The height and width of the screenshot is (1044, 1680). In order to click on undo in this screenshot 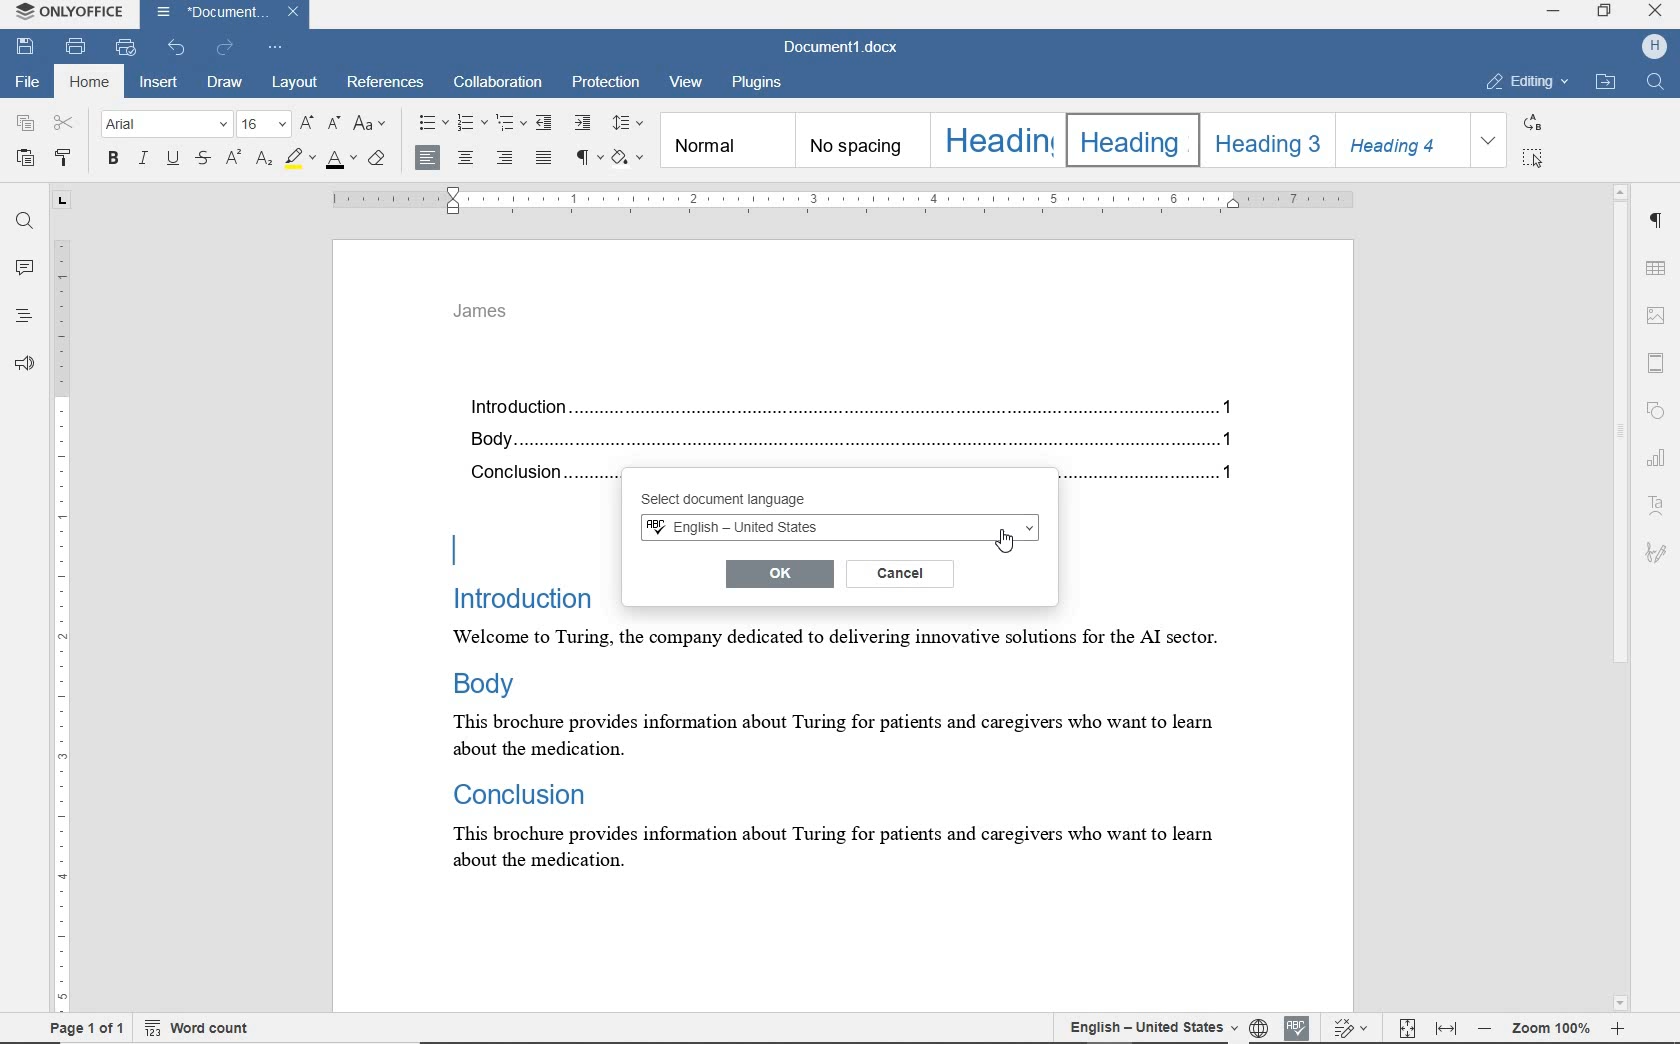, I will do `click(178, 46)`.